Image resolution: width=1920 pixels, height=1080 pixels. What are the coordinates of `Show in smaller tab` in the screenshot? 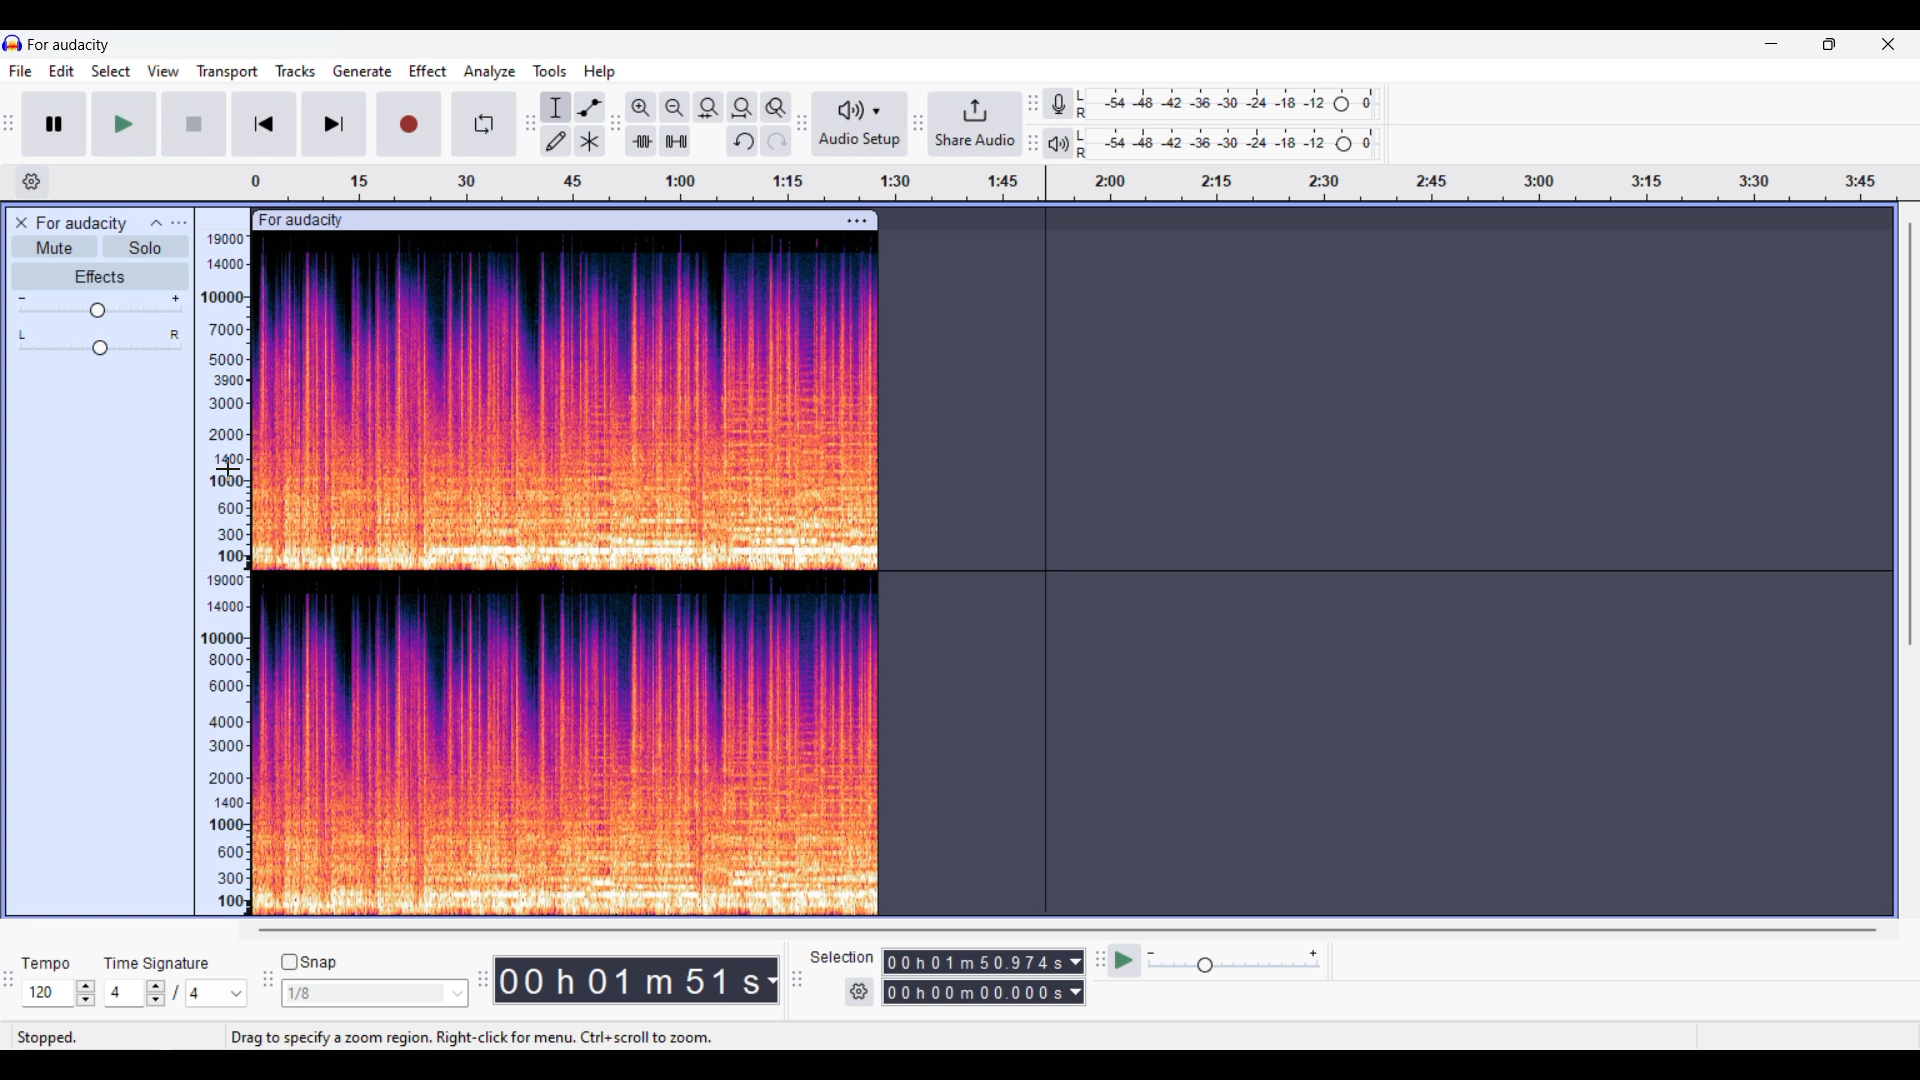 It's located at (1830, 44).